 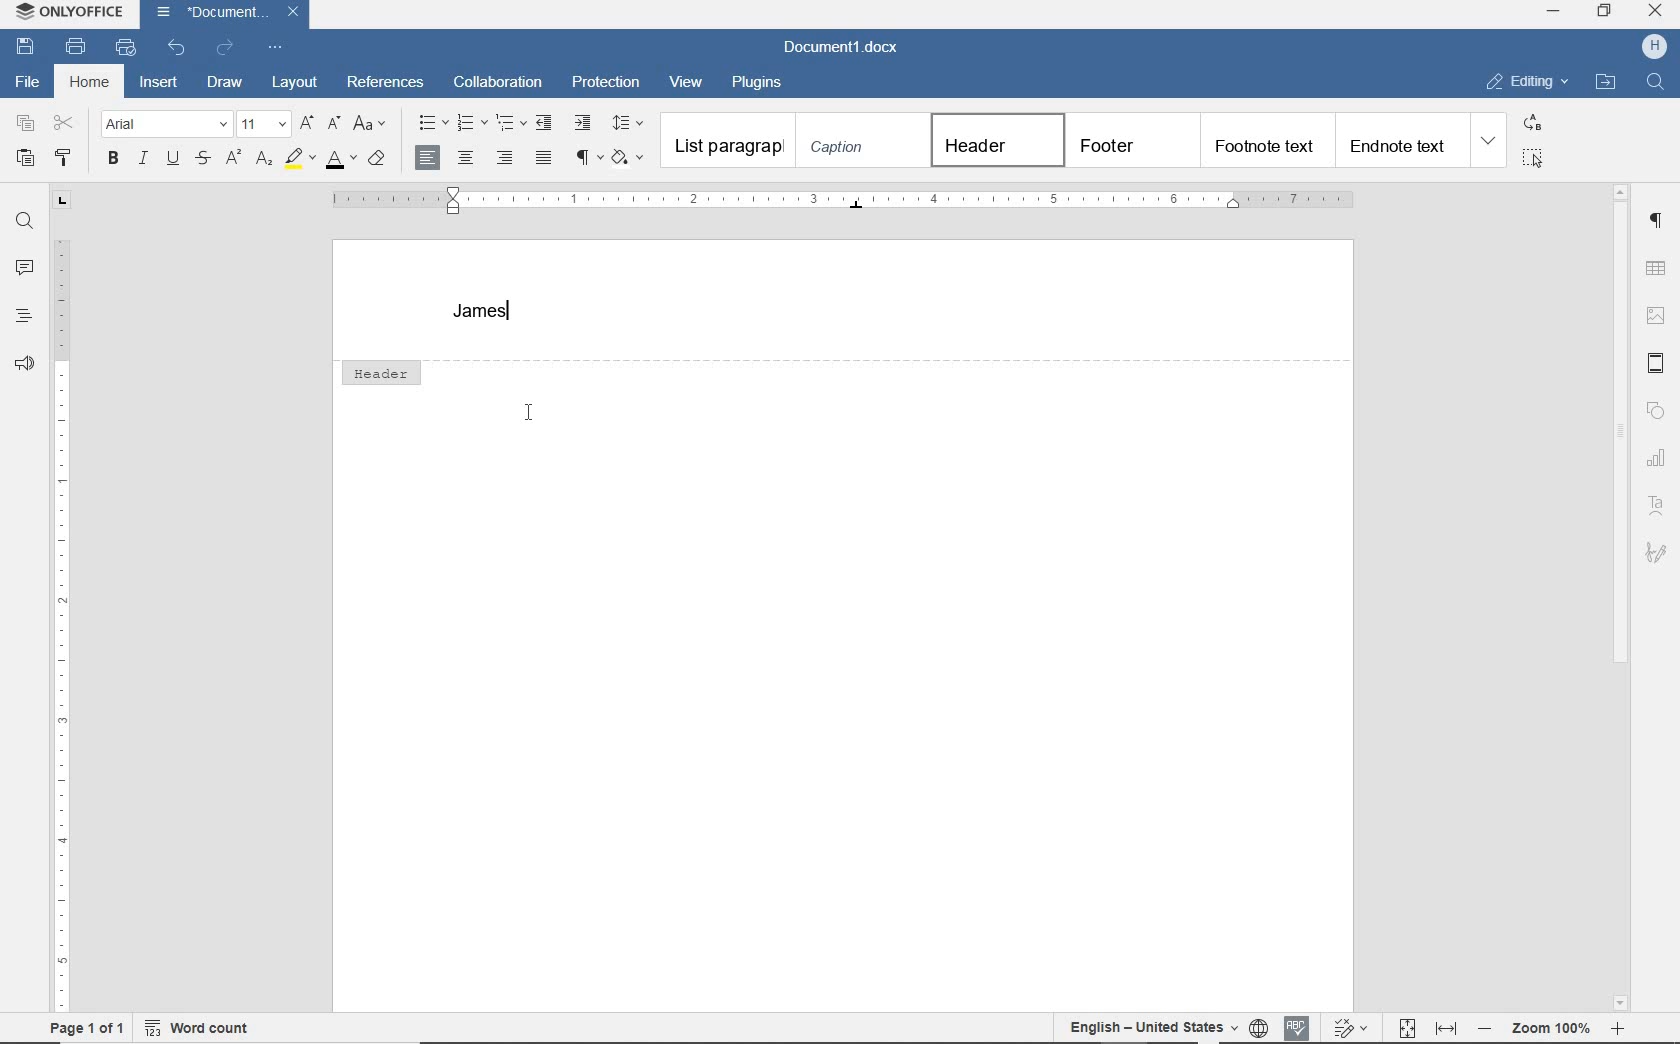 What do you see at coordinates (606, 82) in the screenshot?
I see `protection` at bounding box center [606, 82].